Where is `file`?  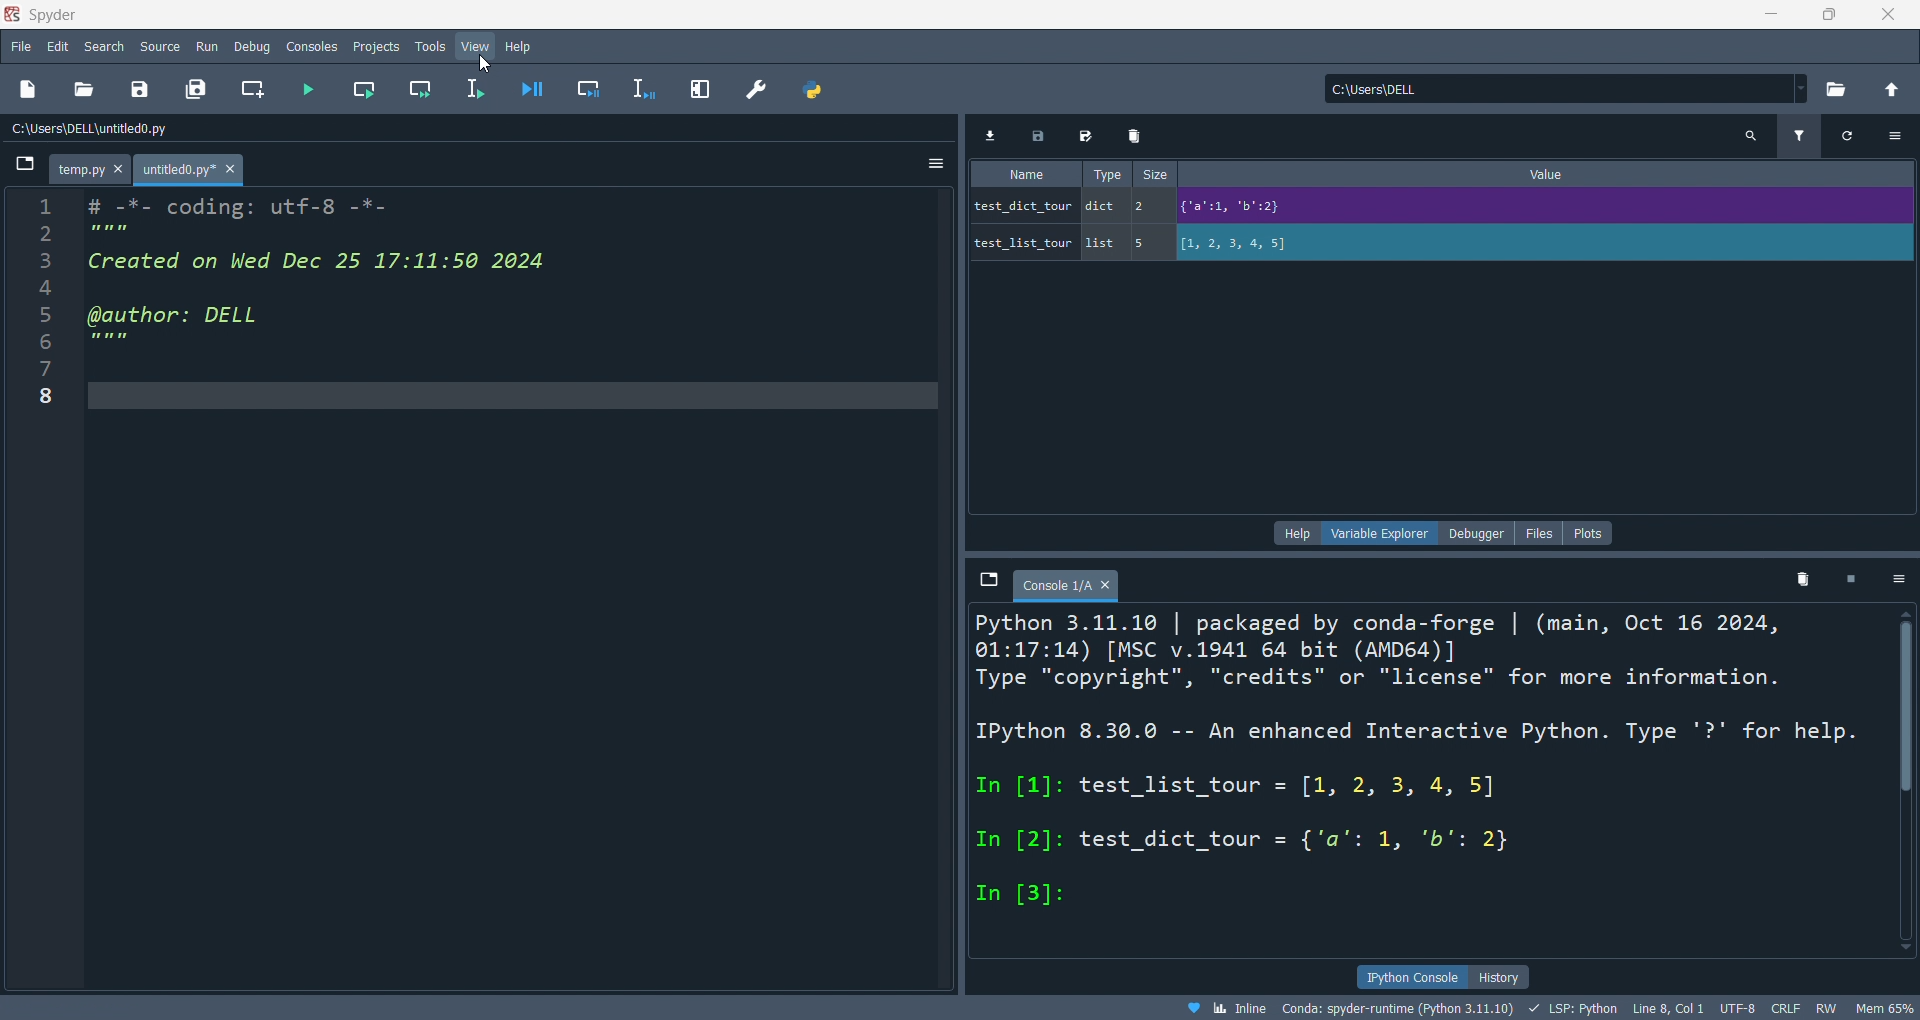 file is located at coordinates (23, 49).